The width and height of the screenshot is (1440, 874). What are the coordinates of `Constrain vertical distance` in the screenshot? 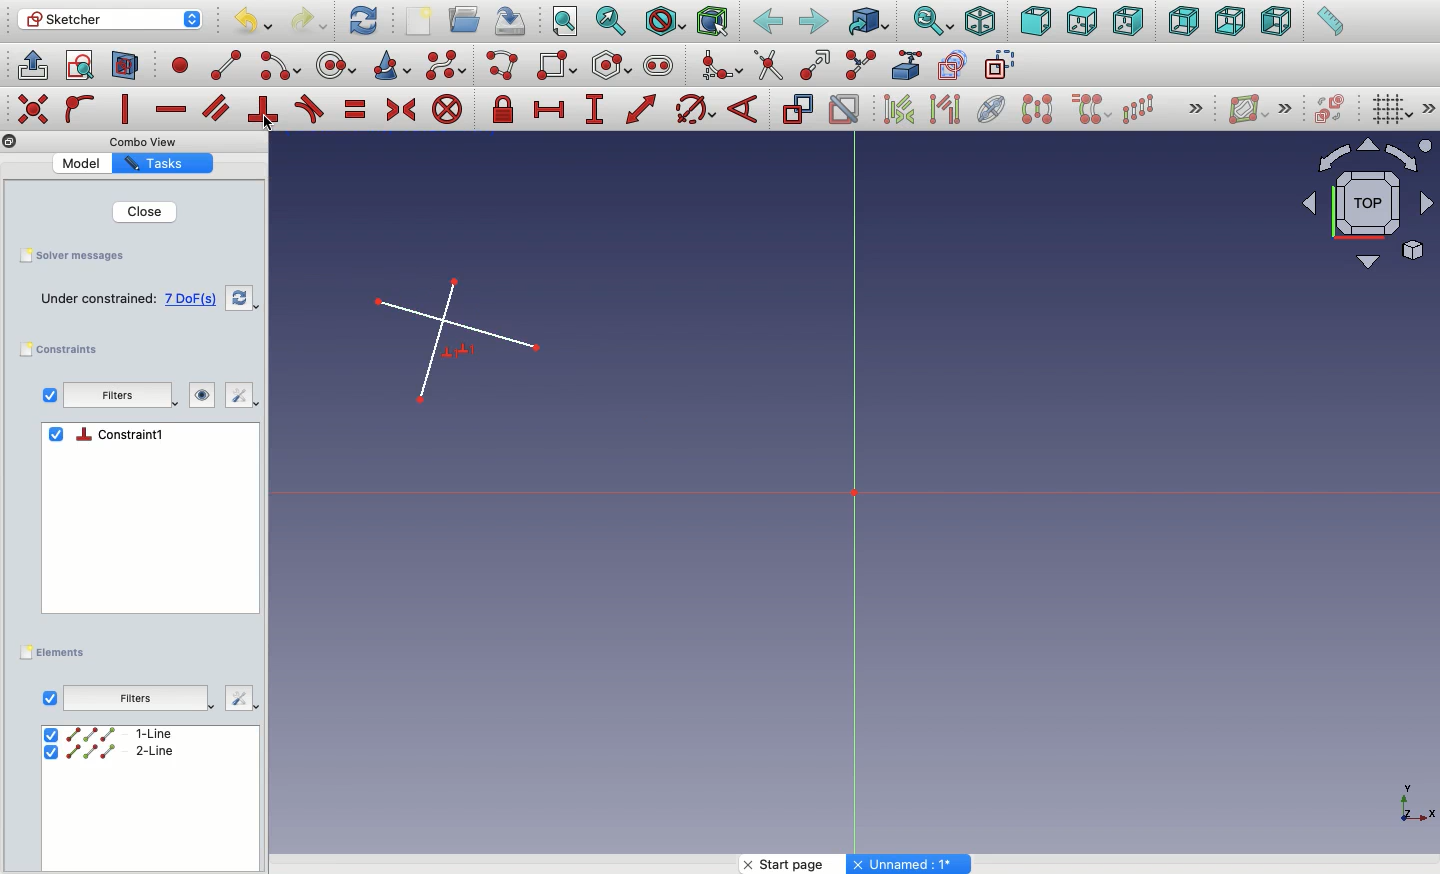 It's located at (598, 111).